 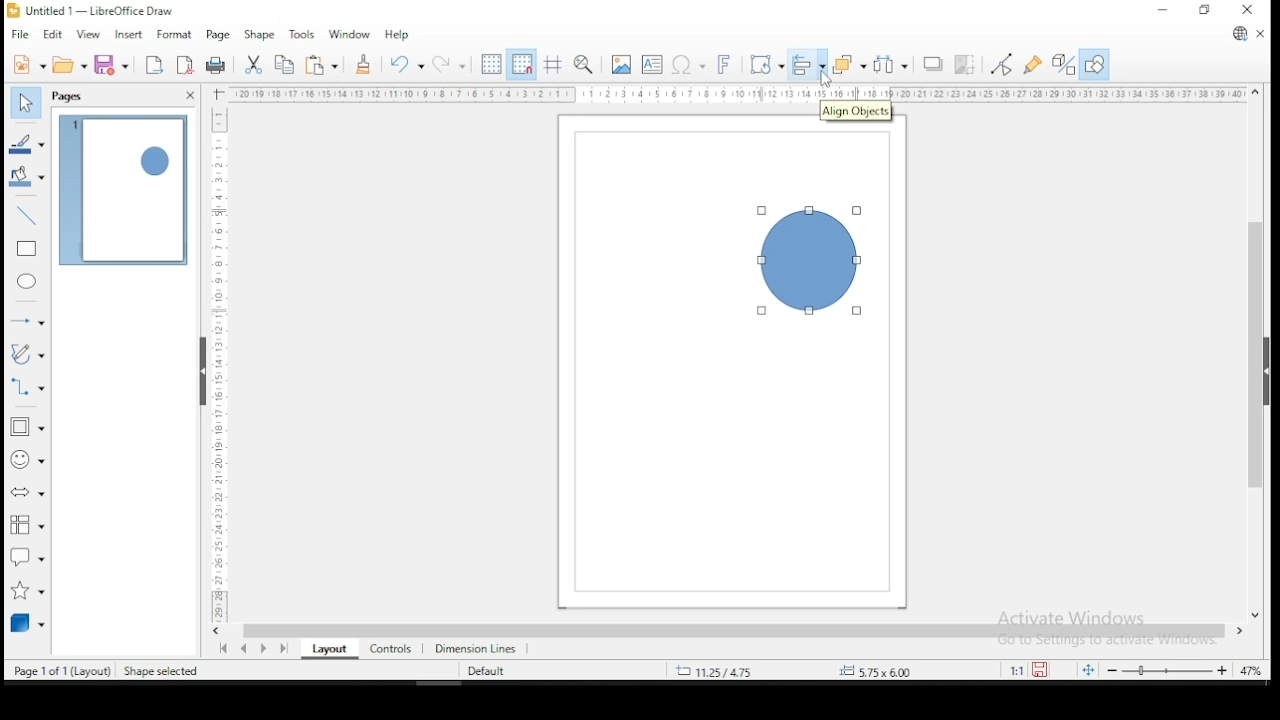 I want to click on next page, so click(x=268, y=648).